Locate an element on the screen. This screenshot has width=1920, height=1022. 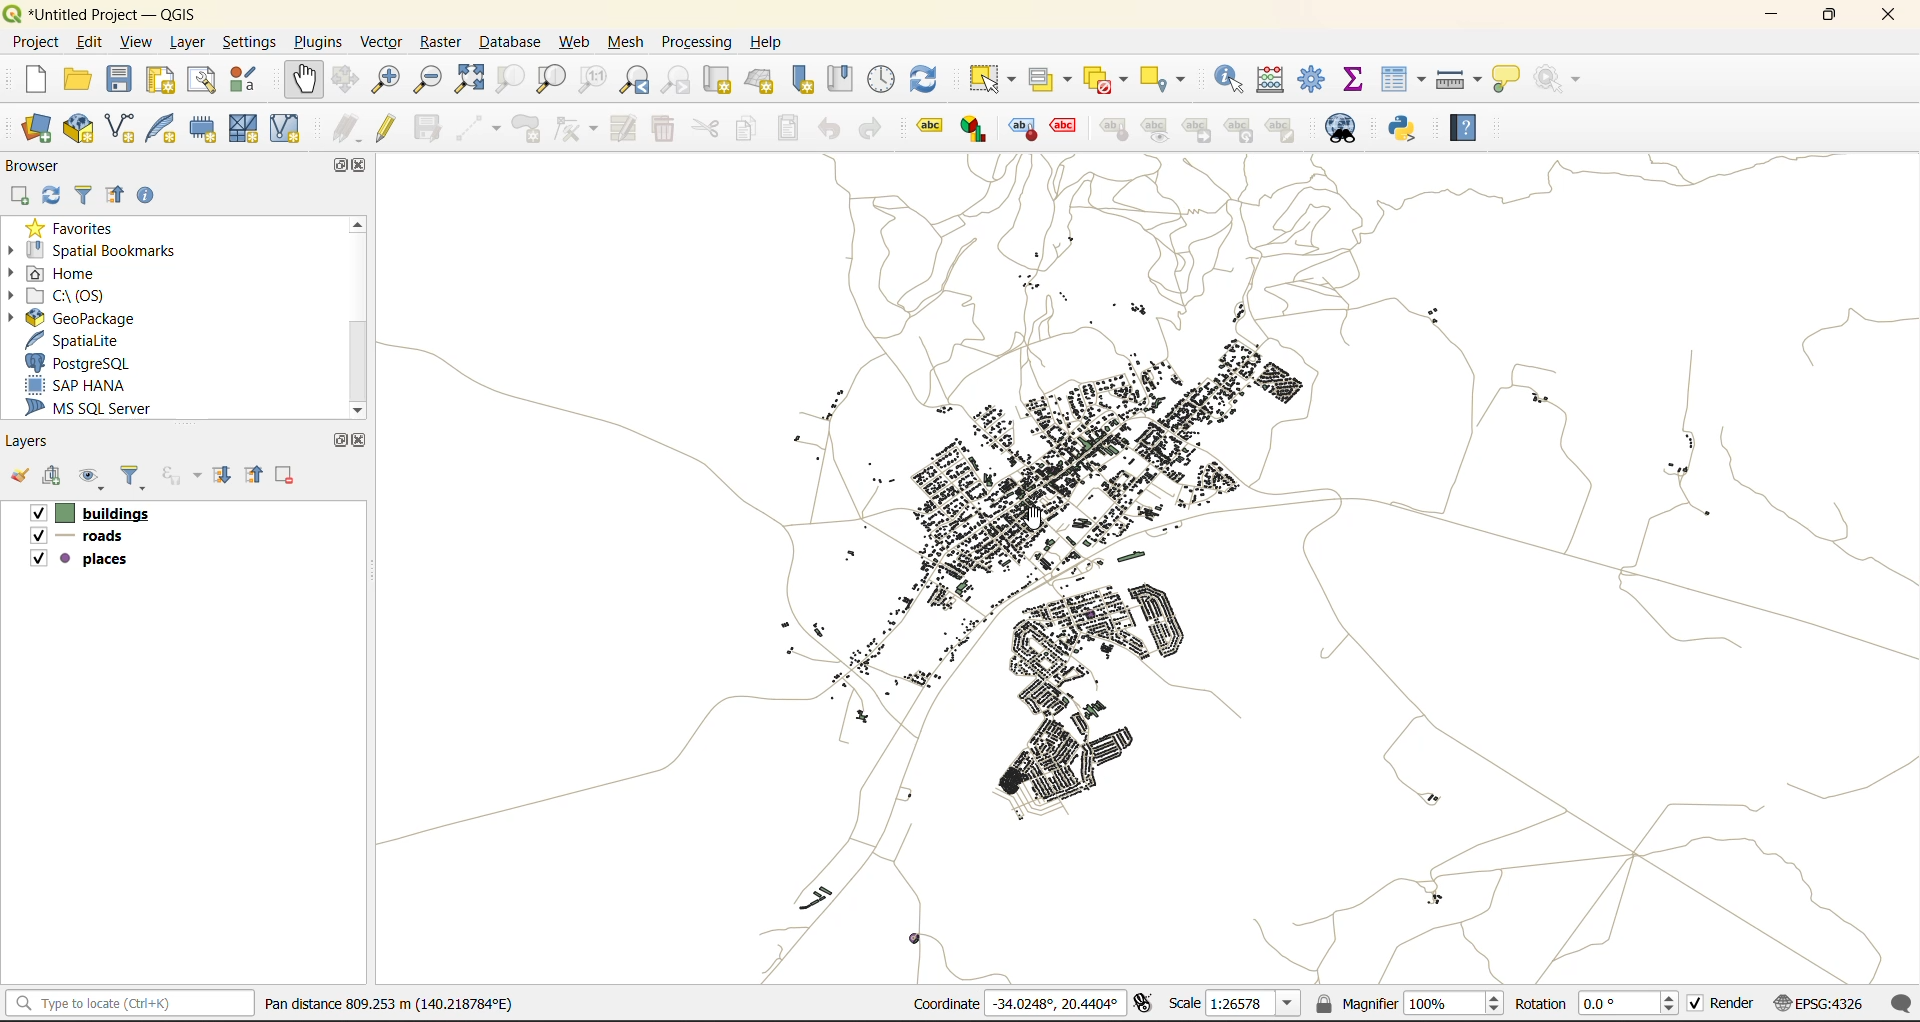
zoom next is located at coordinates (676, 80).